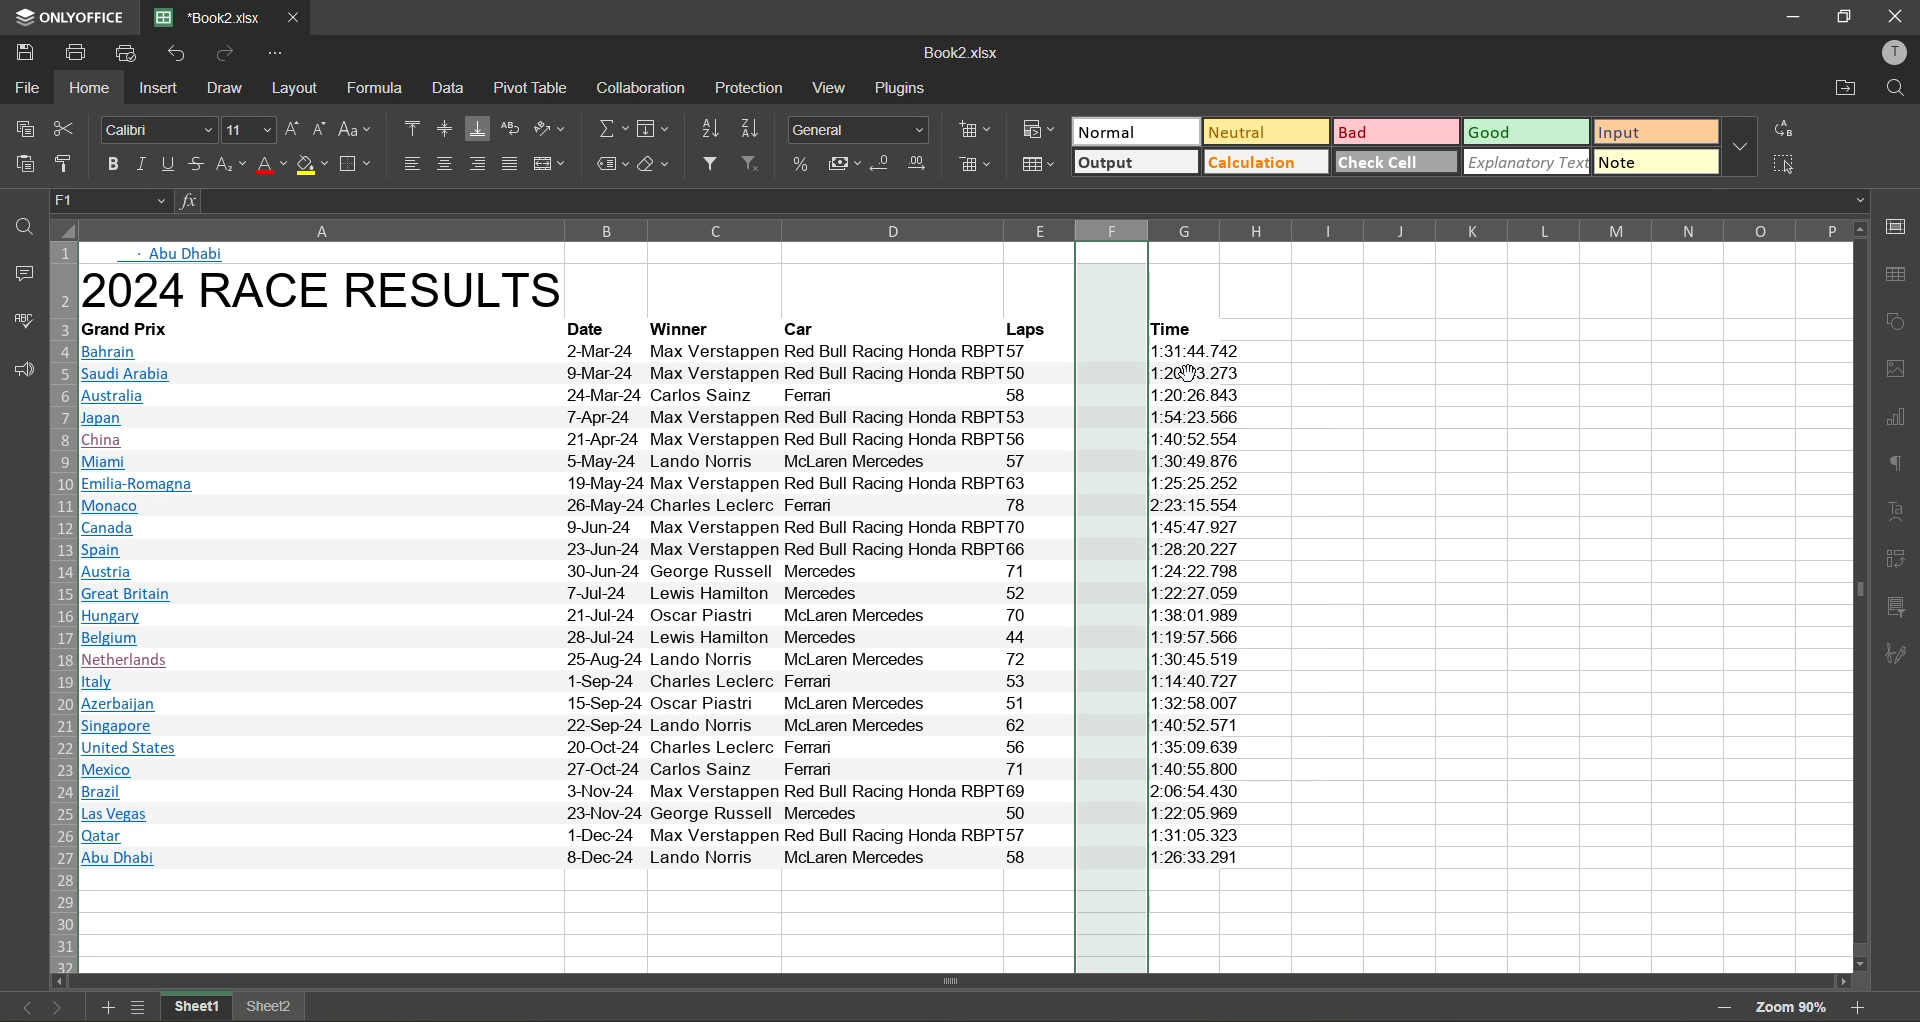  What do you see at coordinates (1195, 771) in the screenshot?
I see `11:40:55.80` at bounding box center [1195, 771].